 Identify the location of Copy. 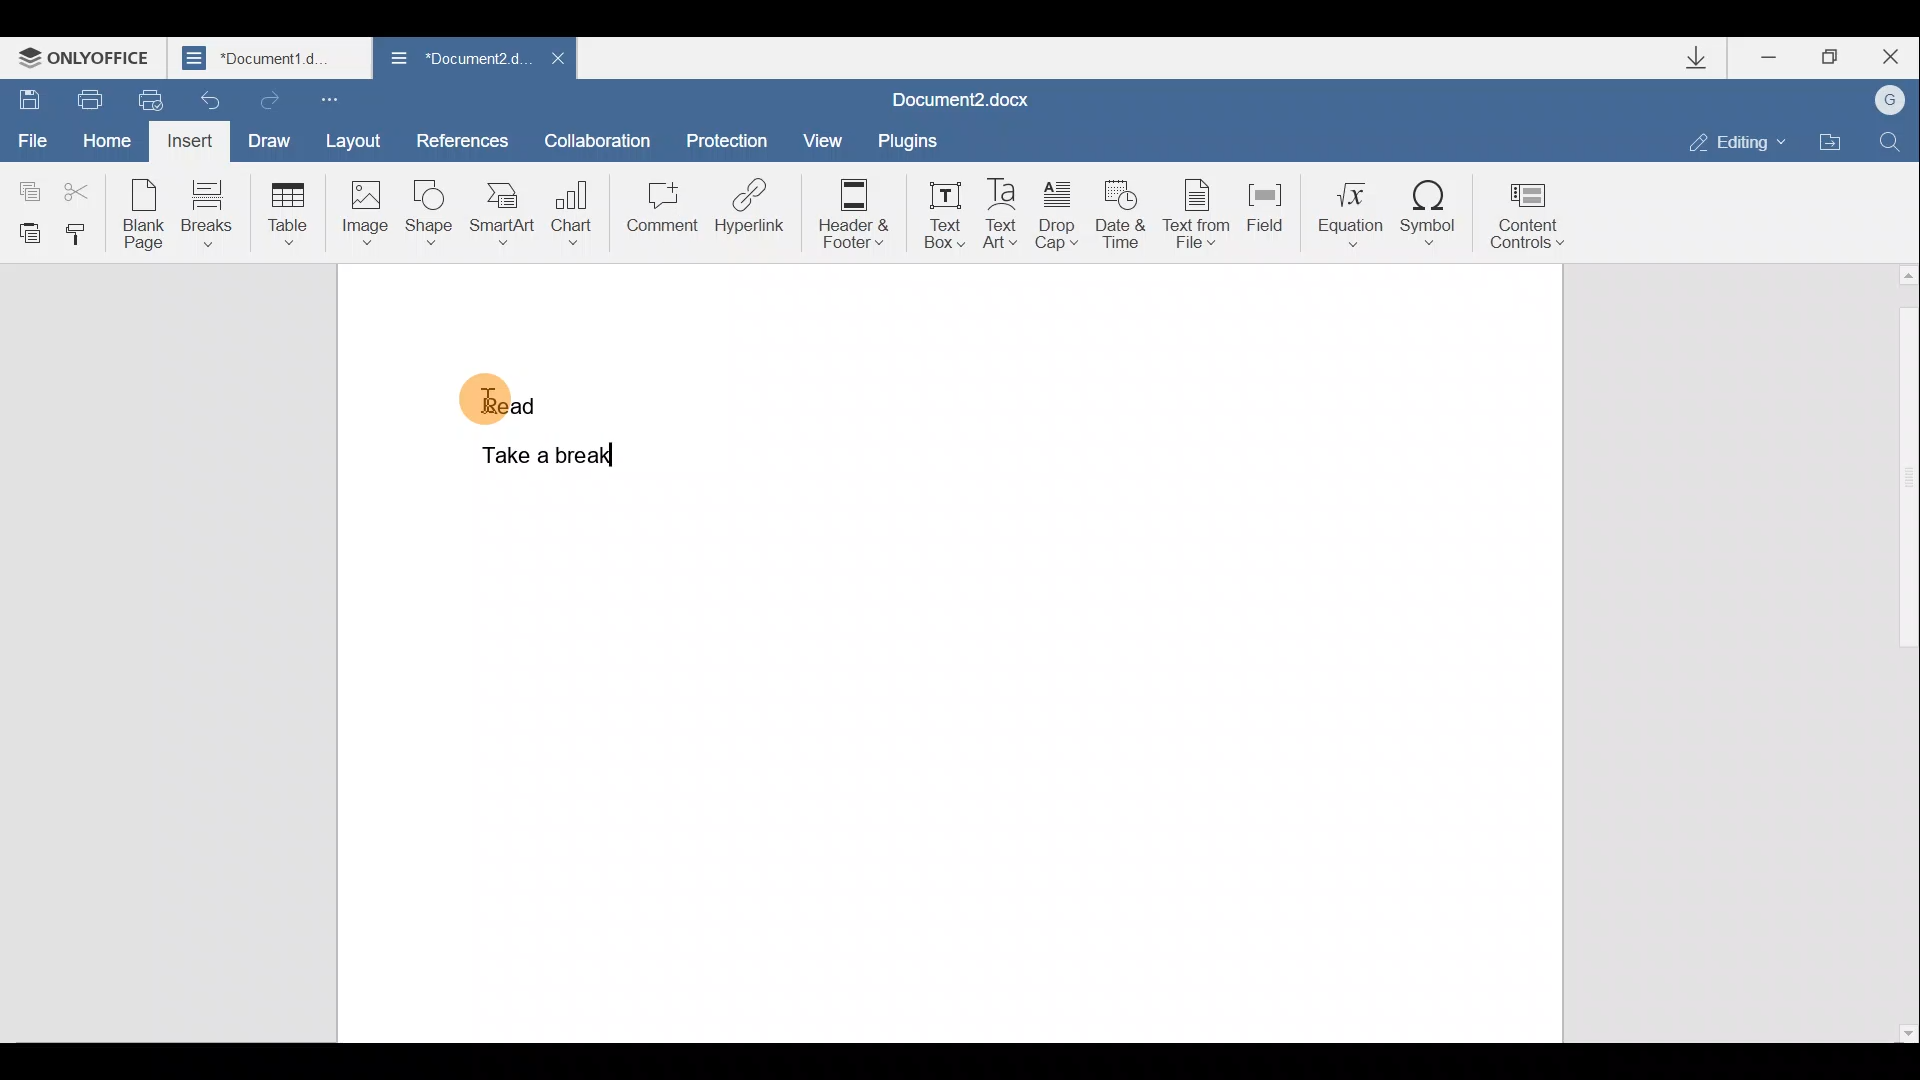
(26, 181).